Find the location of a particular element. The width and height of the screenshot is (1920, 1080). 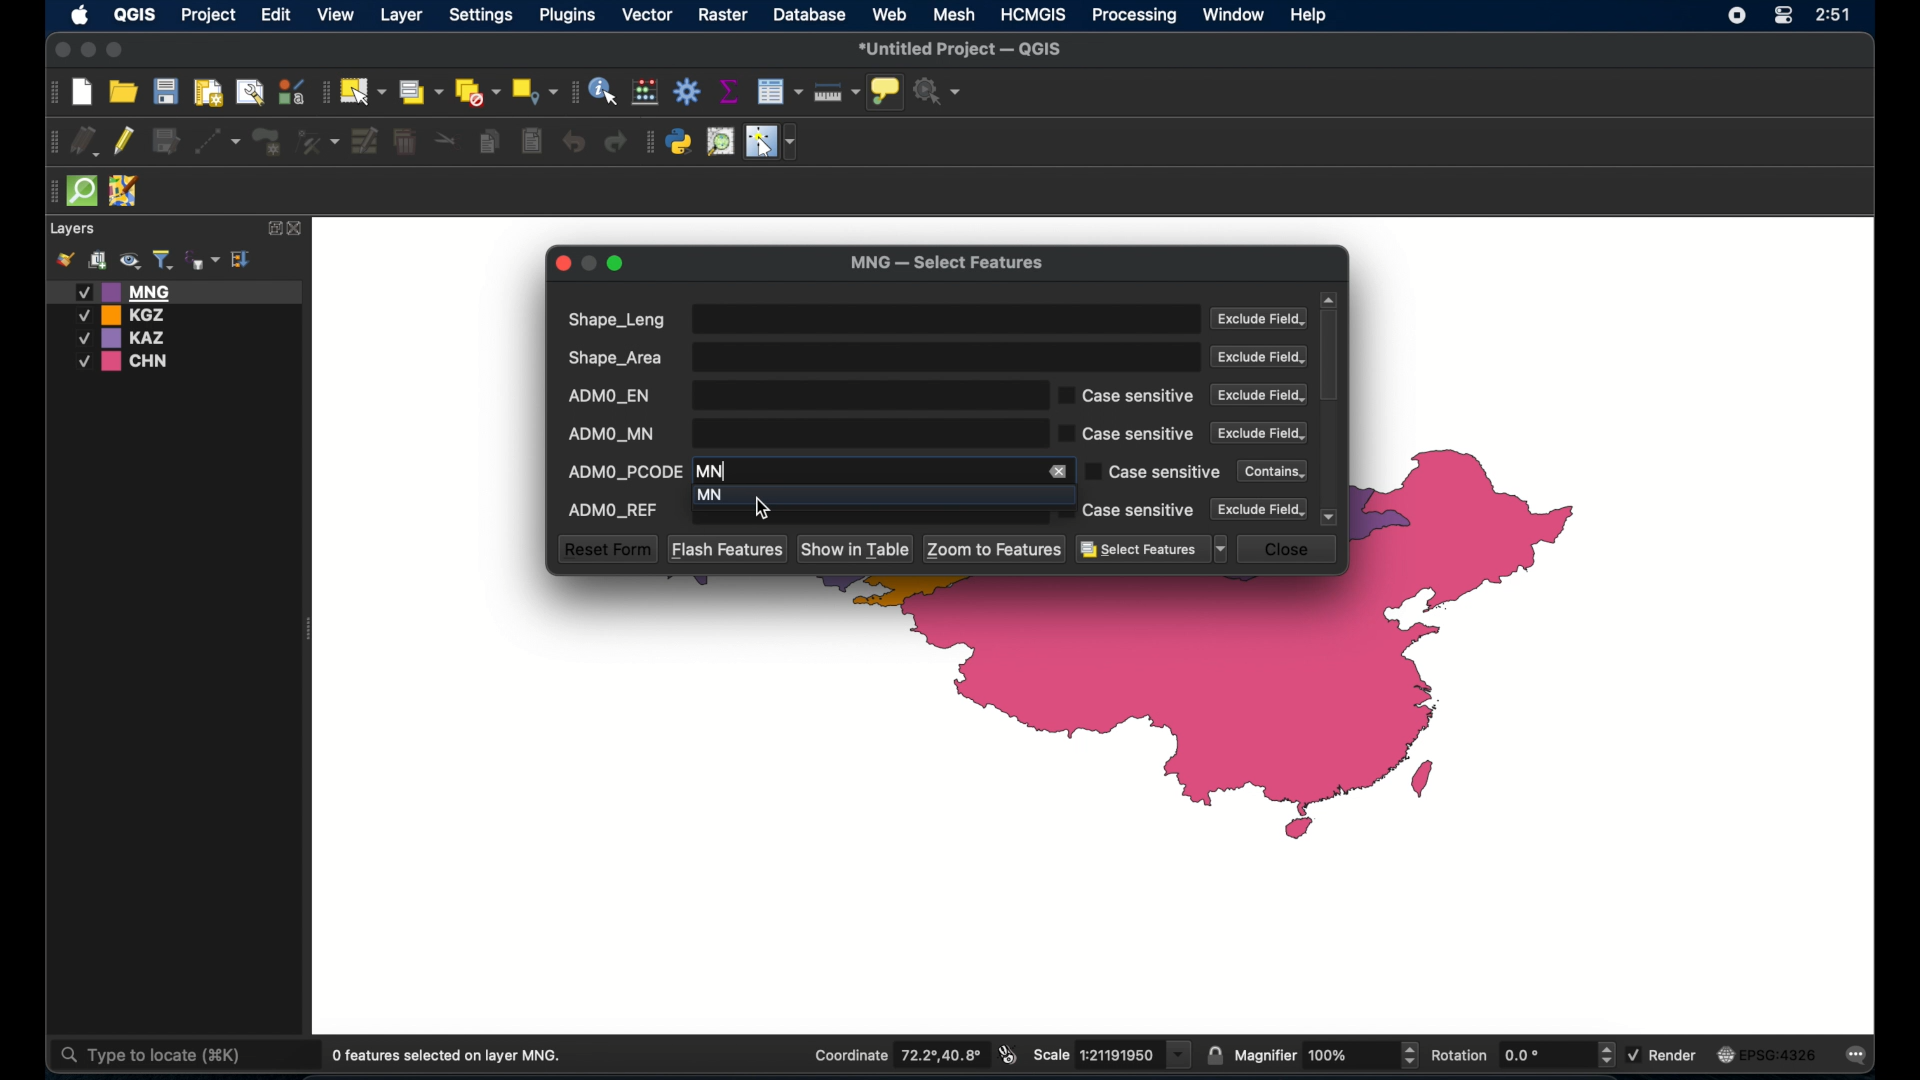

maximize is located at coordinates (116, 51).